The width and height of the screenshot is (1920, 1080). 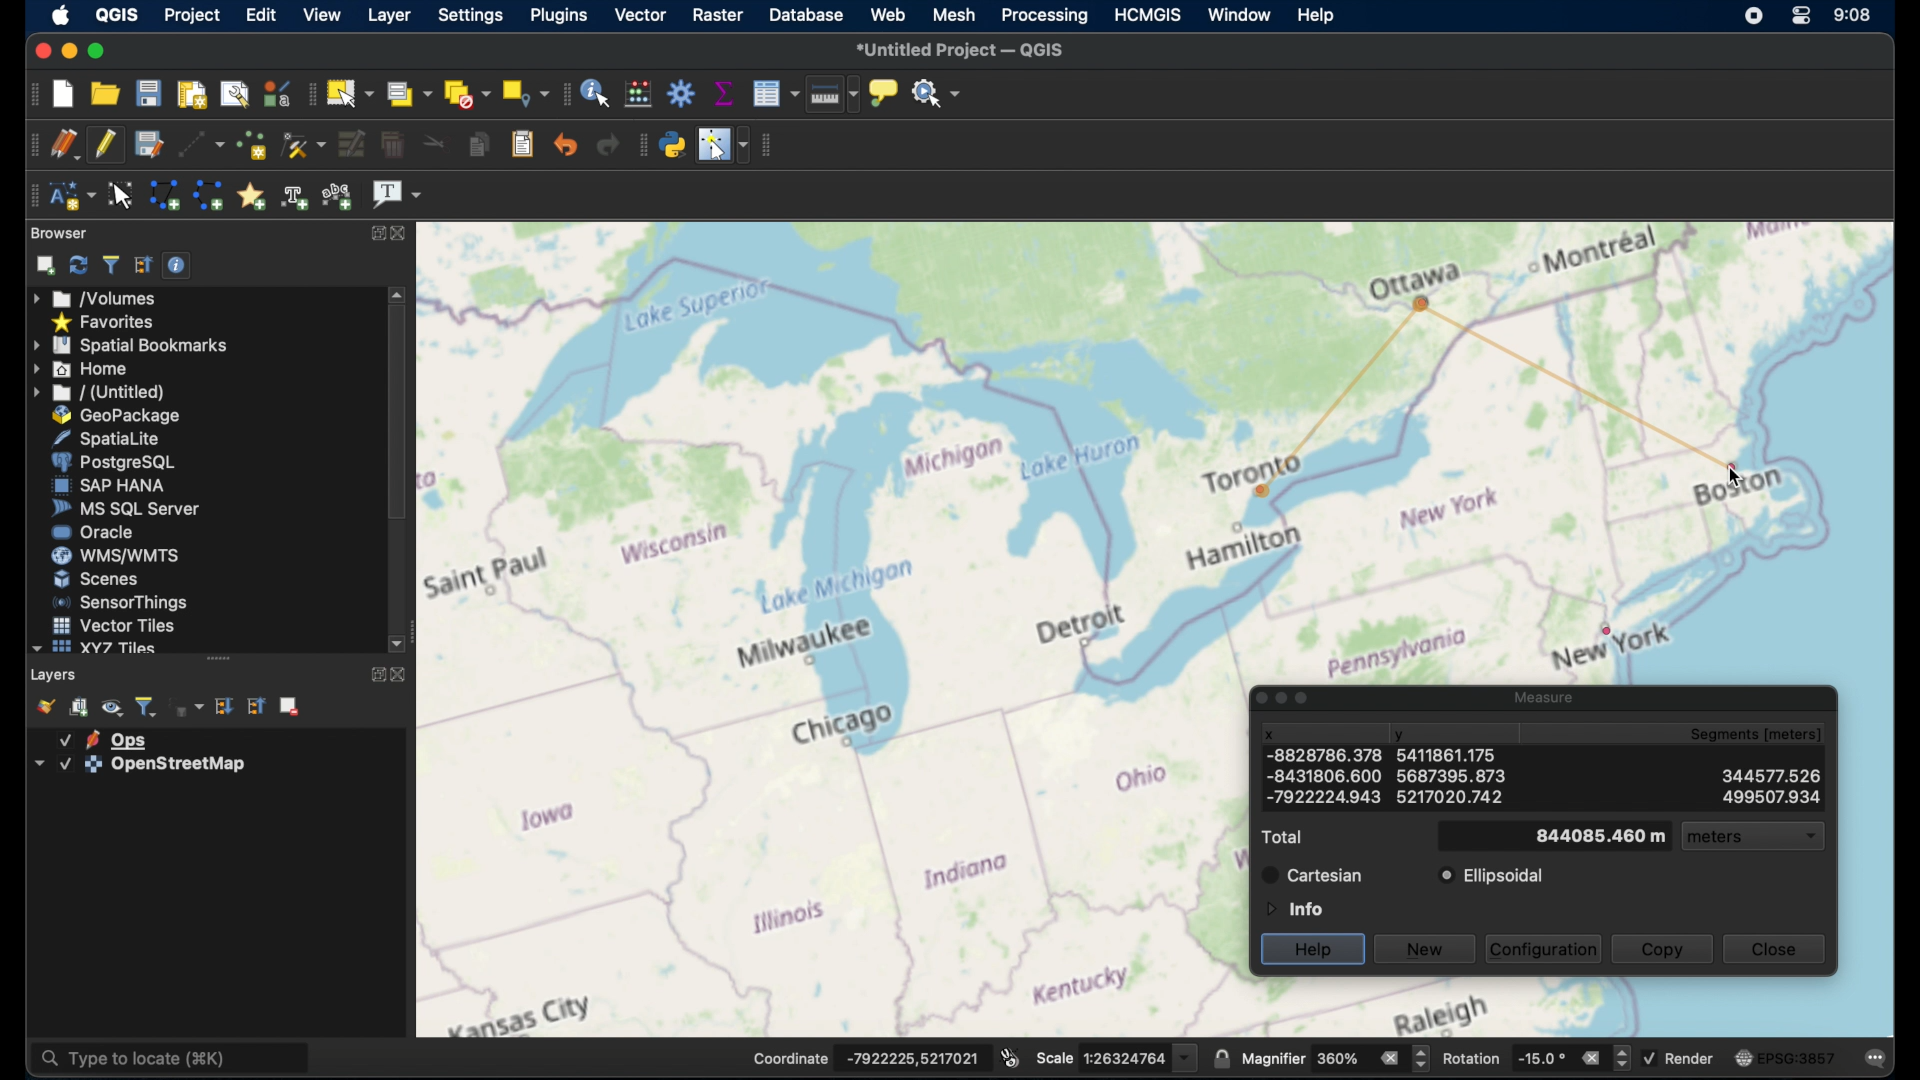 What do you see at coordinates (1292, 907) in the screenshot?
I see `information` at bounding box center [1292, 907].